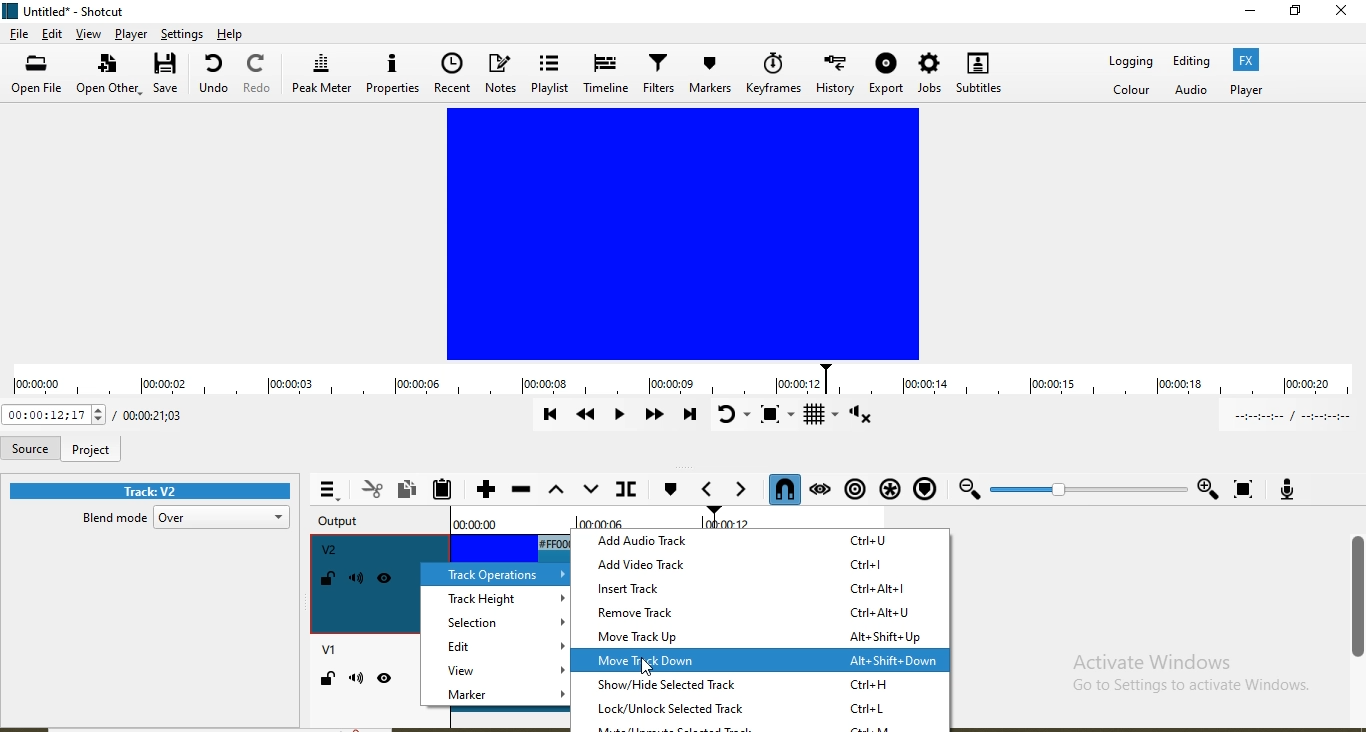 This screenshot has height=732, width=1366. What do you see at coordinates (521, 490) in the screenshot?
I see `Ripple delete` at bounding box center [521, 490].